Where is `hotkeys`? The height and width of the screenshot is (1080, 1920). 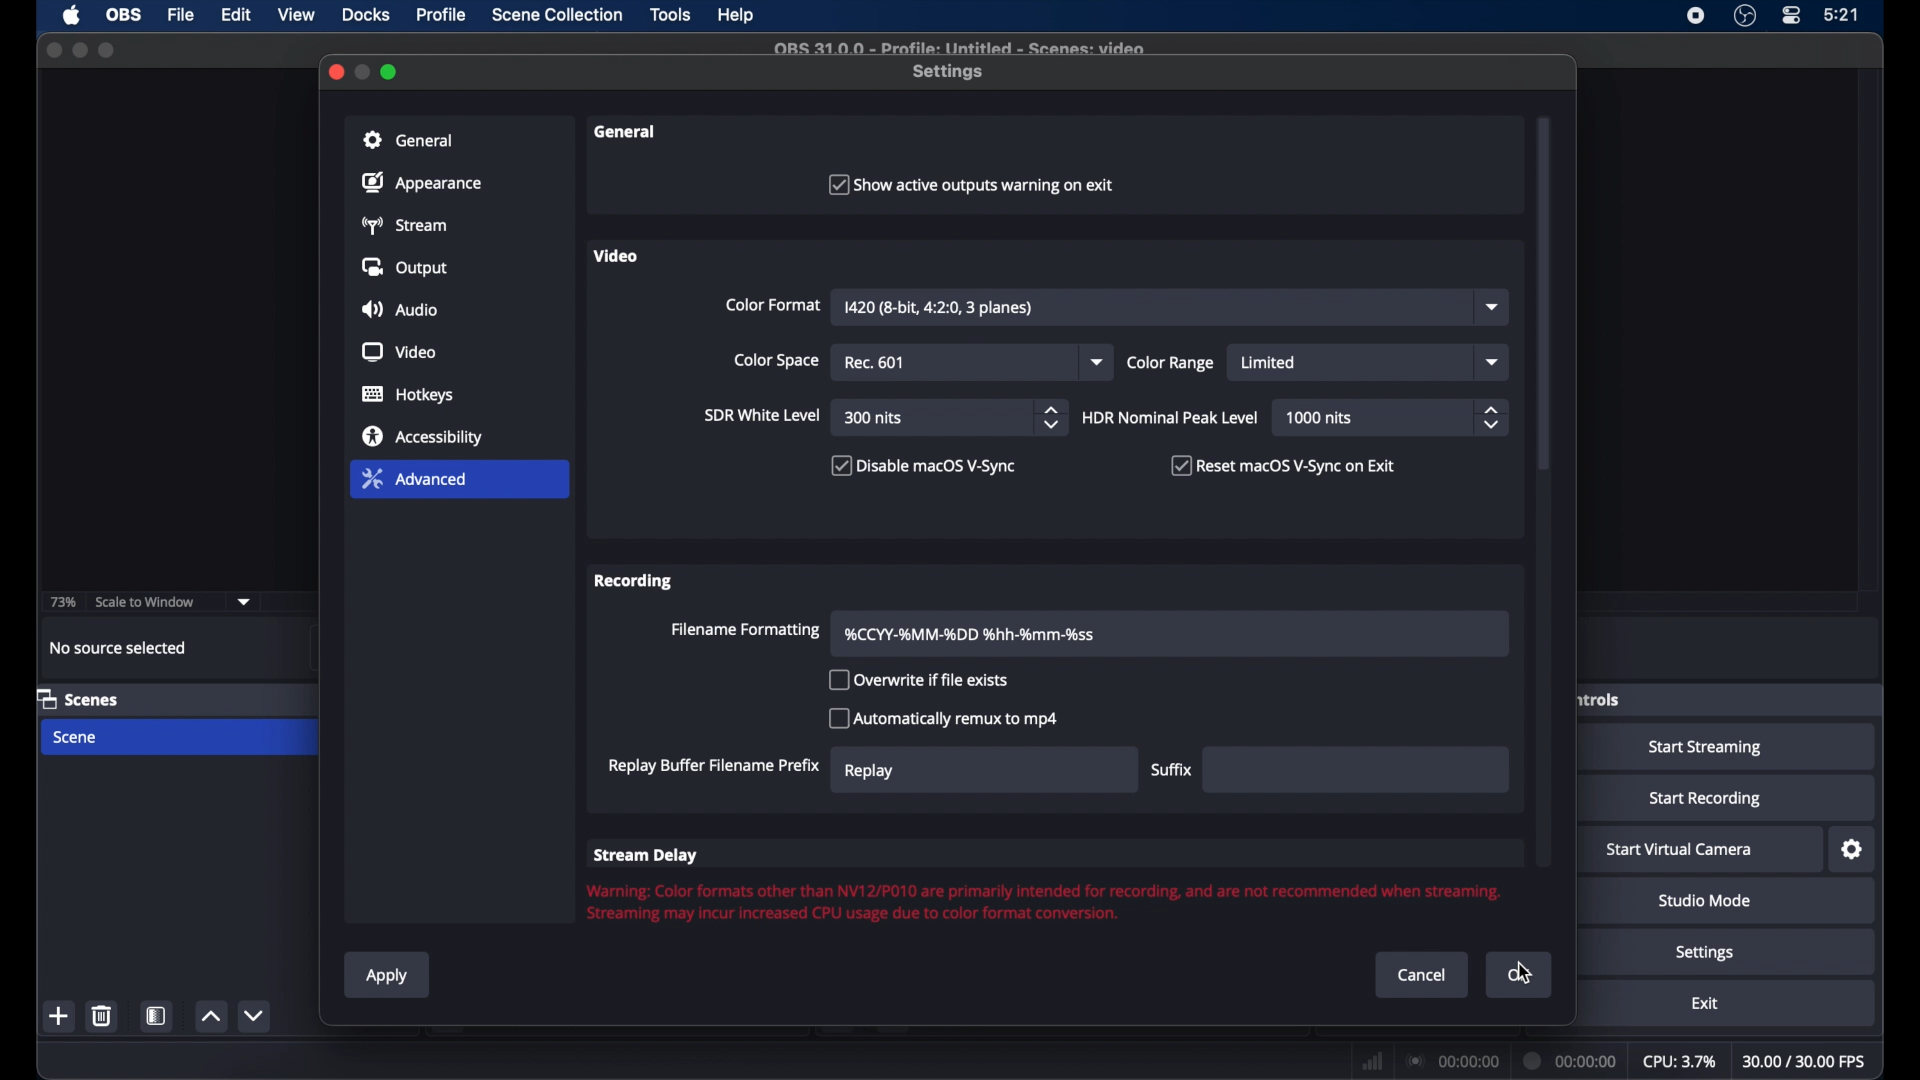 hotkeys is located at coordinates (407, 394).